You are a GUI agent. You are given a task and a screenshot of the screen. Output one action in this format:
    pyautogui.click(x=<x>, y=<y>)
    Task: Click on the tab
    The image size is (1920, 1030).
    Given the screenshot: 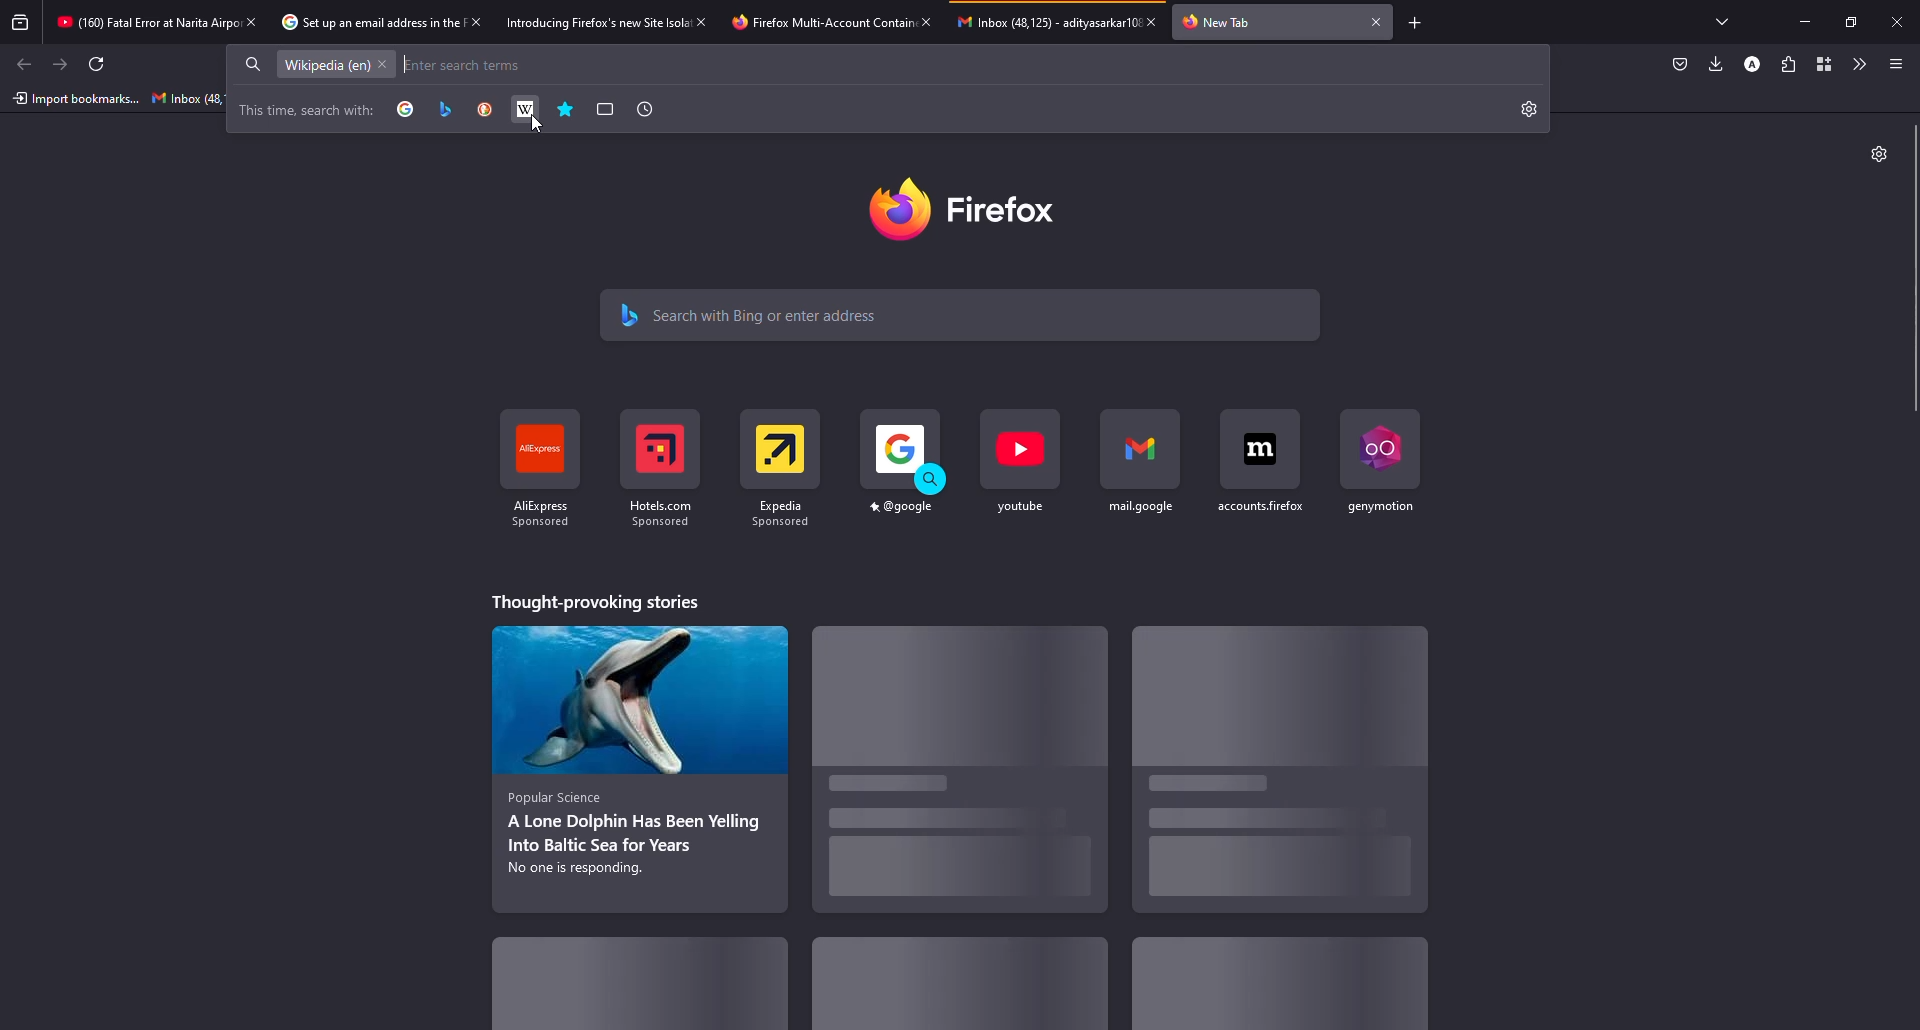 What is the action you would take?
    pyautogui.click(x=1038, y=29)
    